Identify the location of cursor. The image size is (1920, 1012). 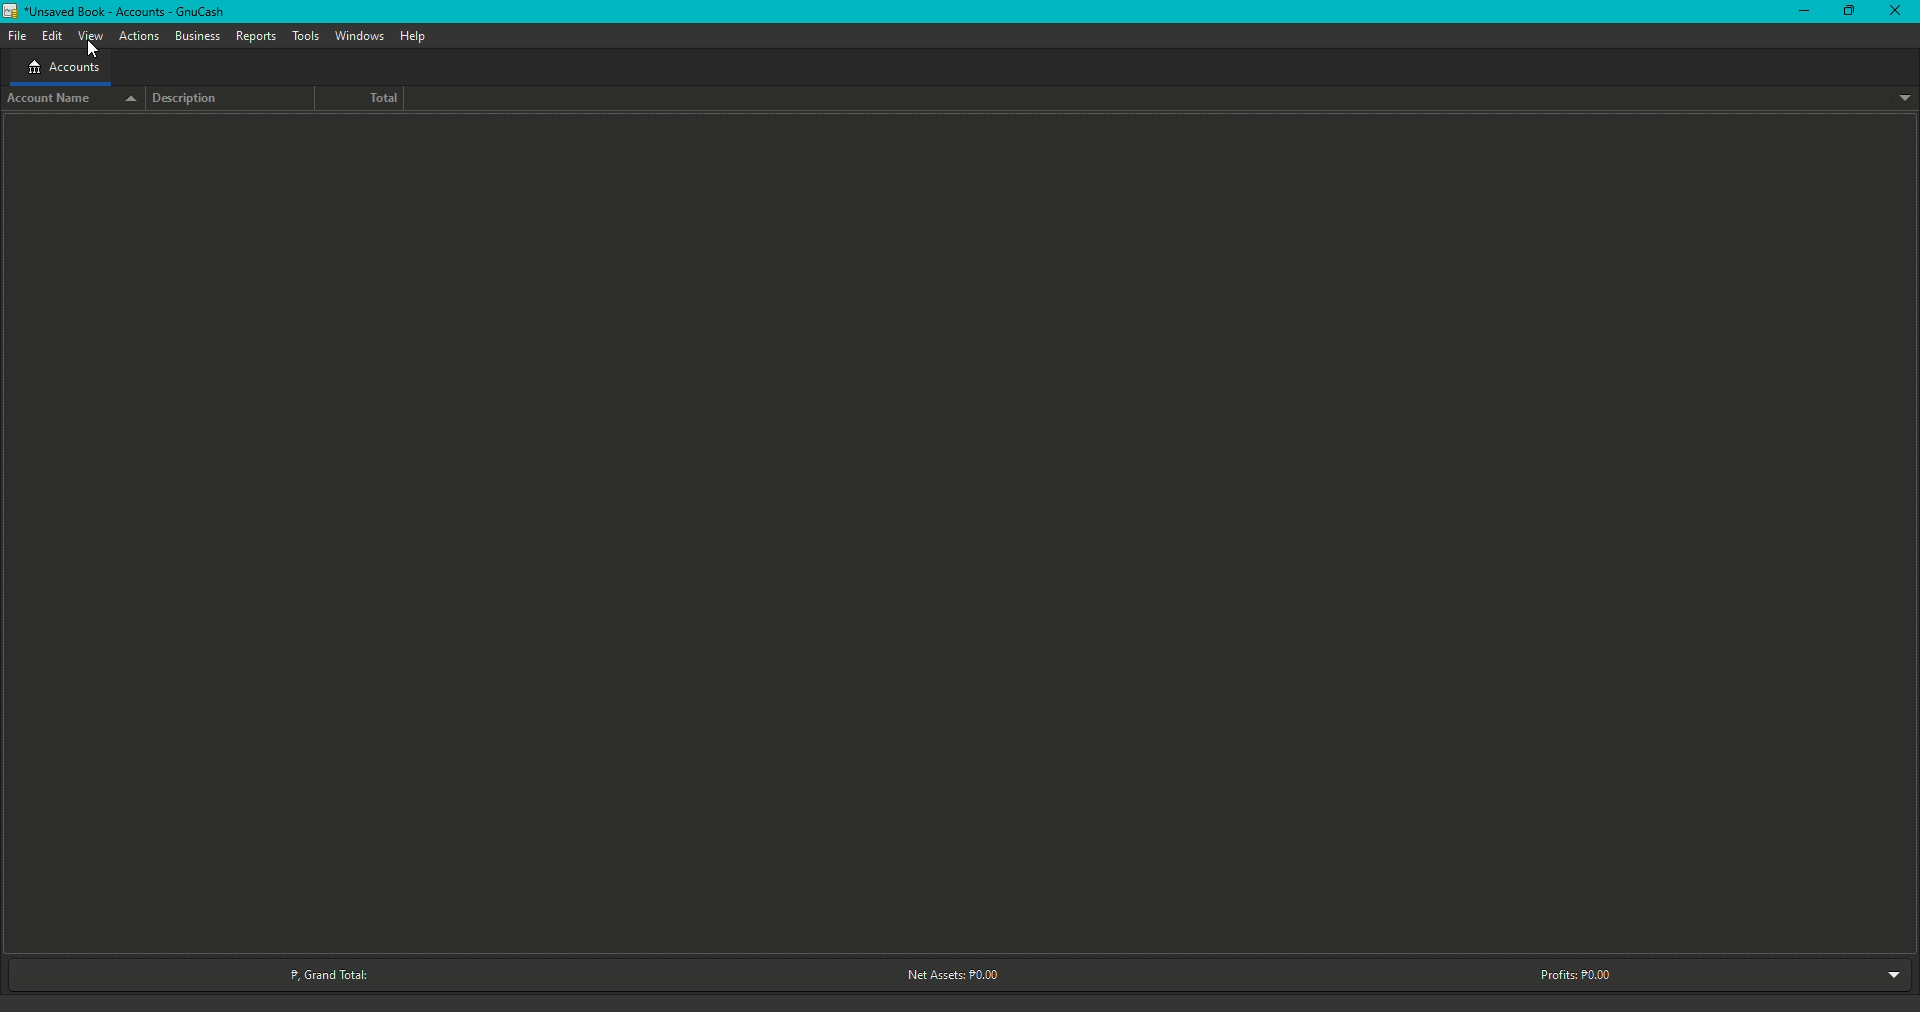
(95, 48).